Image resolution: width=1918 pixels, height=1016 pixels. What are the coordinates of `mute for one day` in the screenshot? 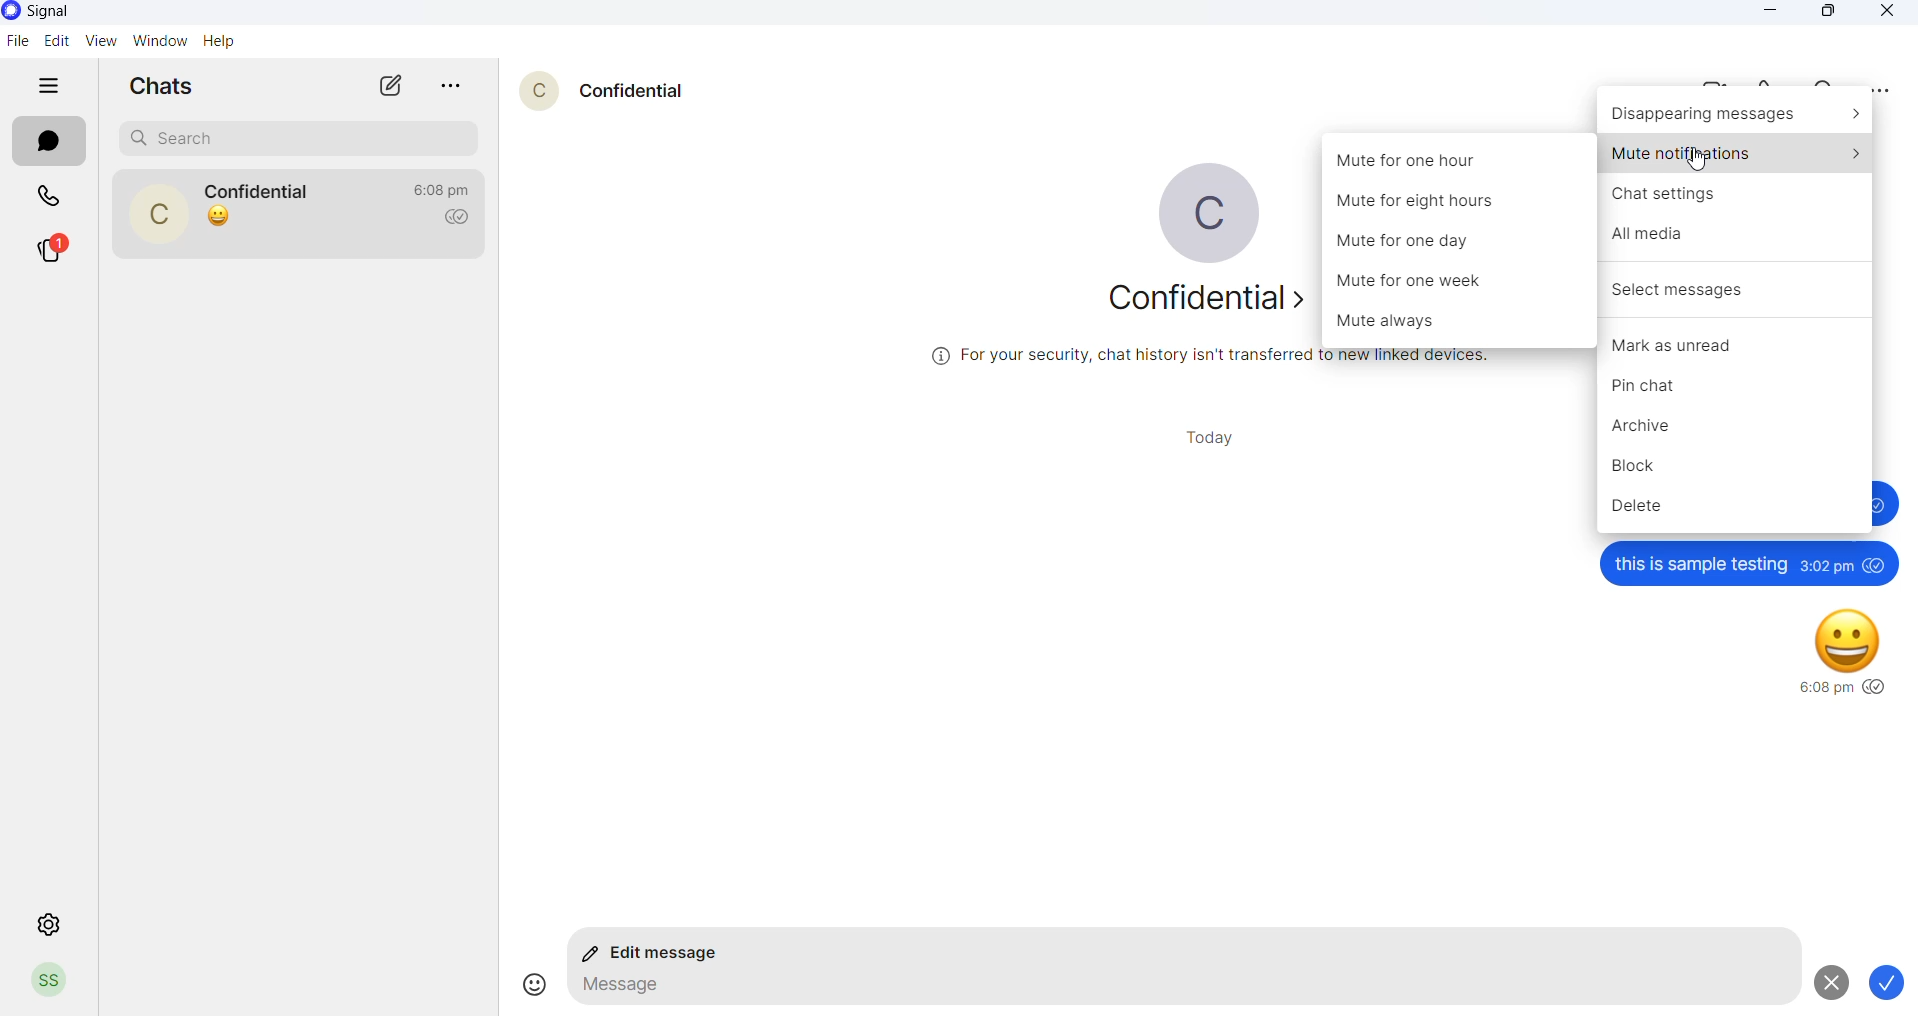 It's located at (1463, 244).